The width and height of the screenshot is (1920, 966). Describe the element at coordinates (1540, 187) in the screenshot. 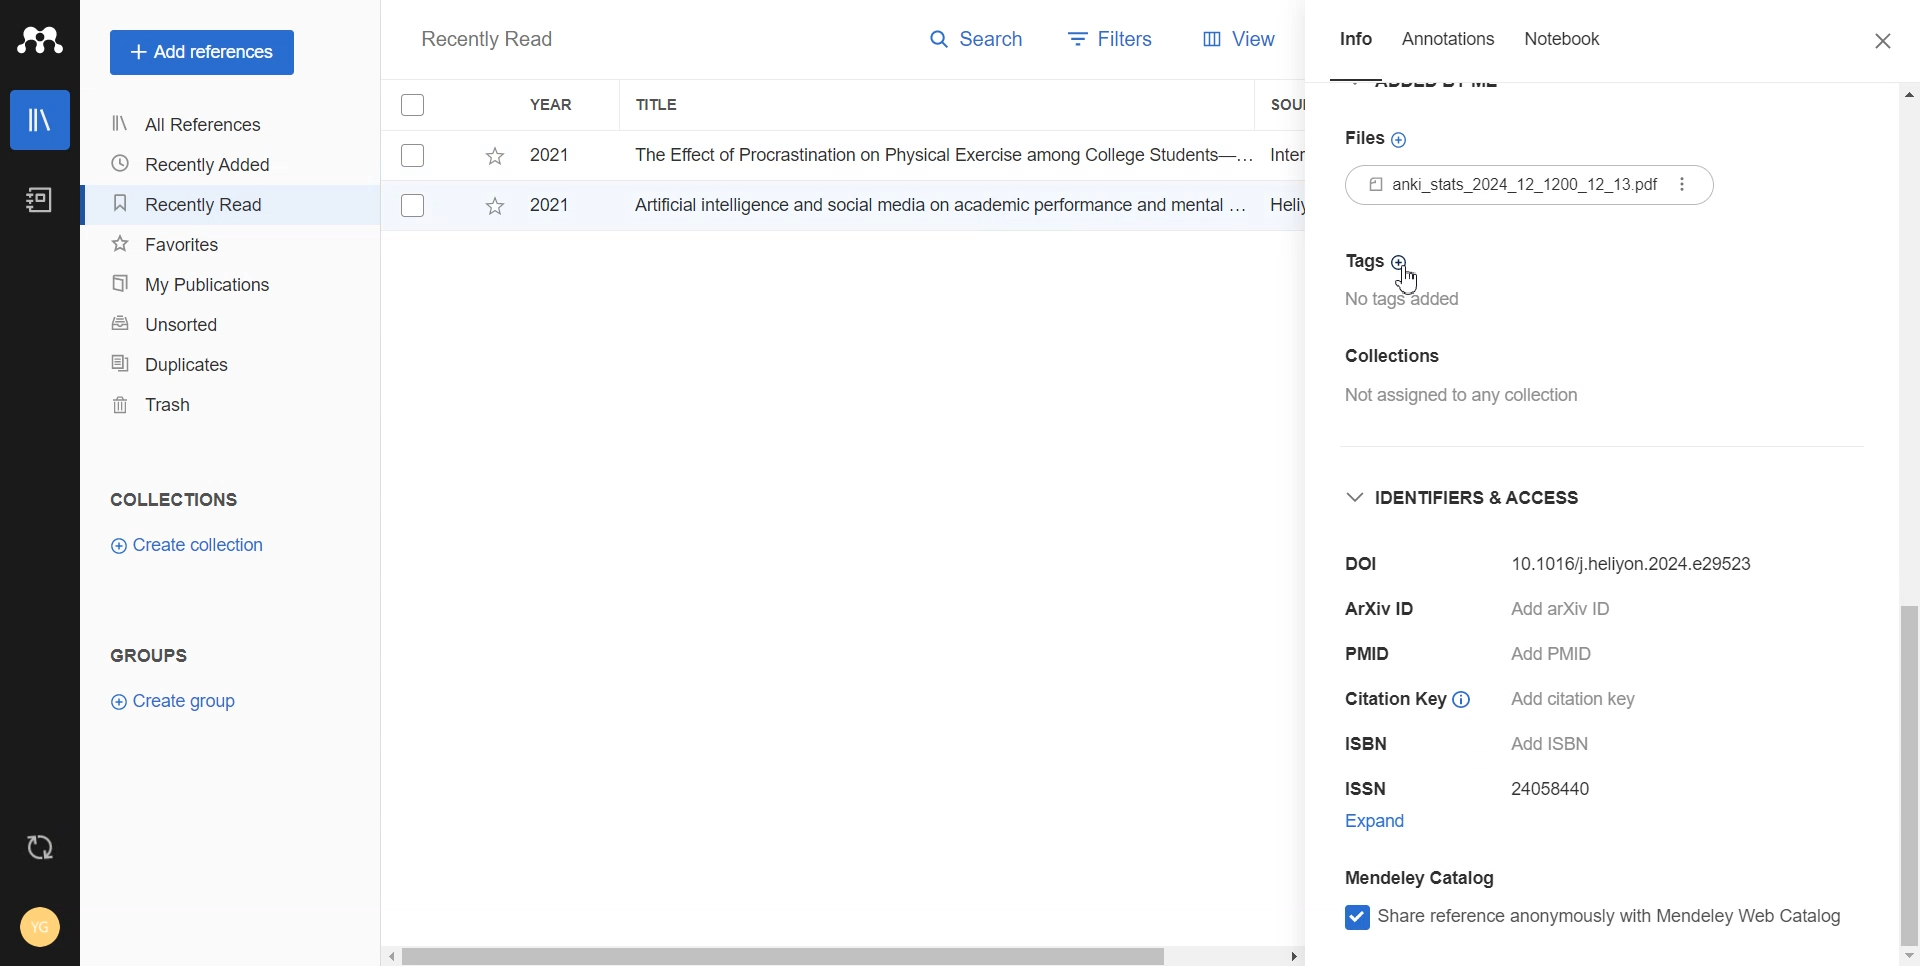

I see `Files` at that location.